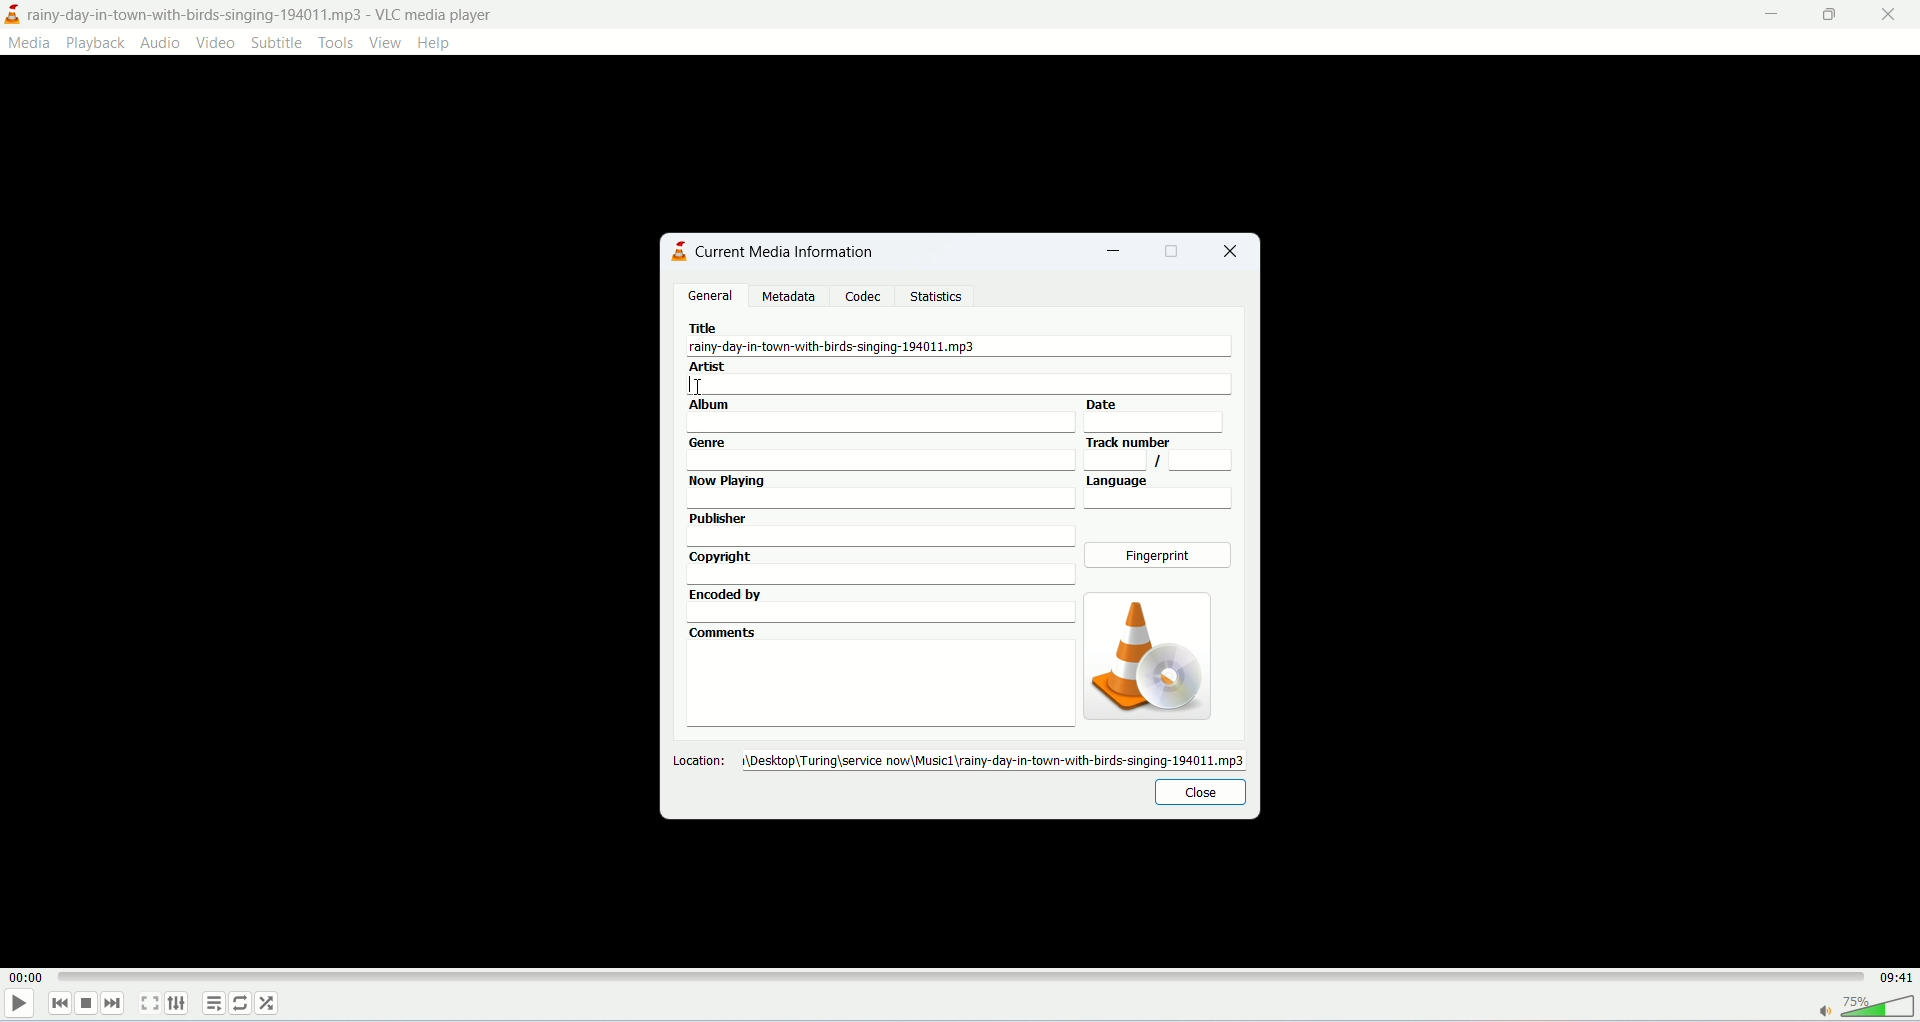 This screenshot has width=1920, height=1022. Describe the element at coordinates (881, 492) in the screenshot. I see `now playing` at that location.